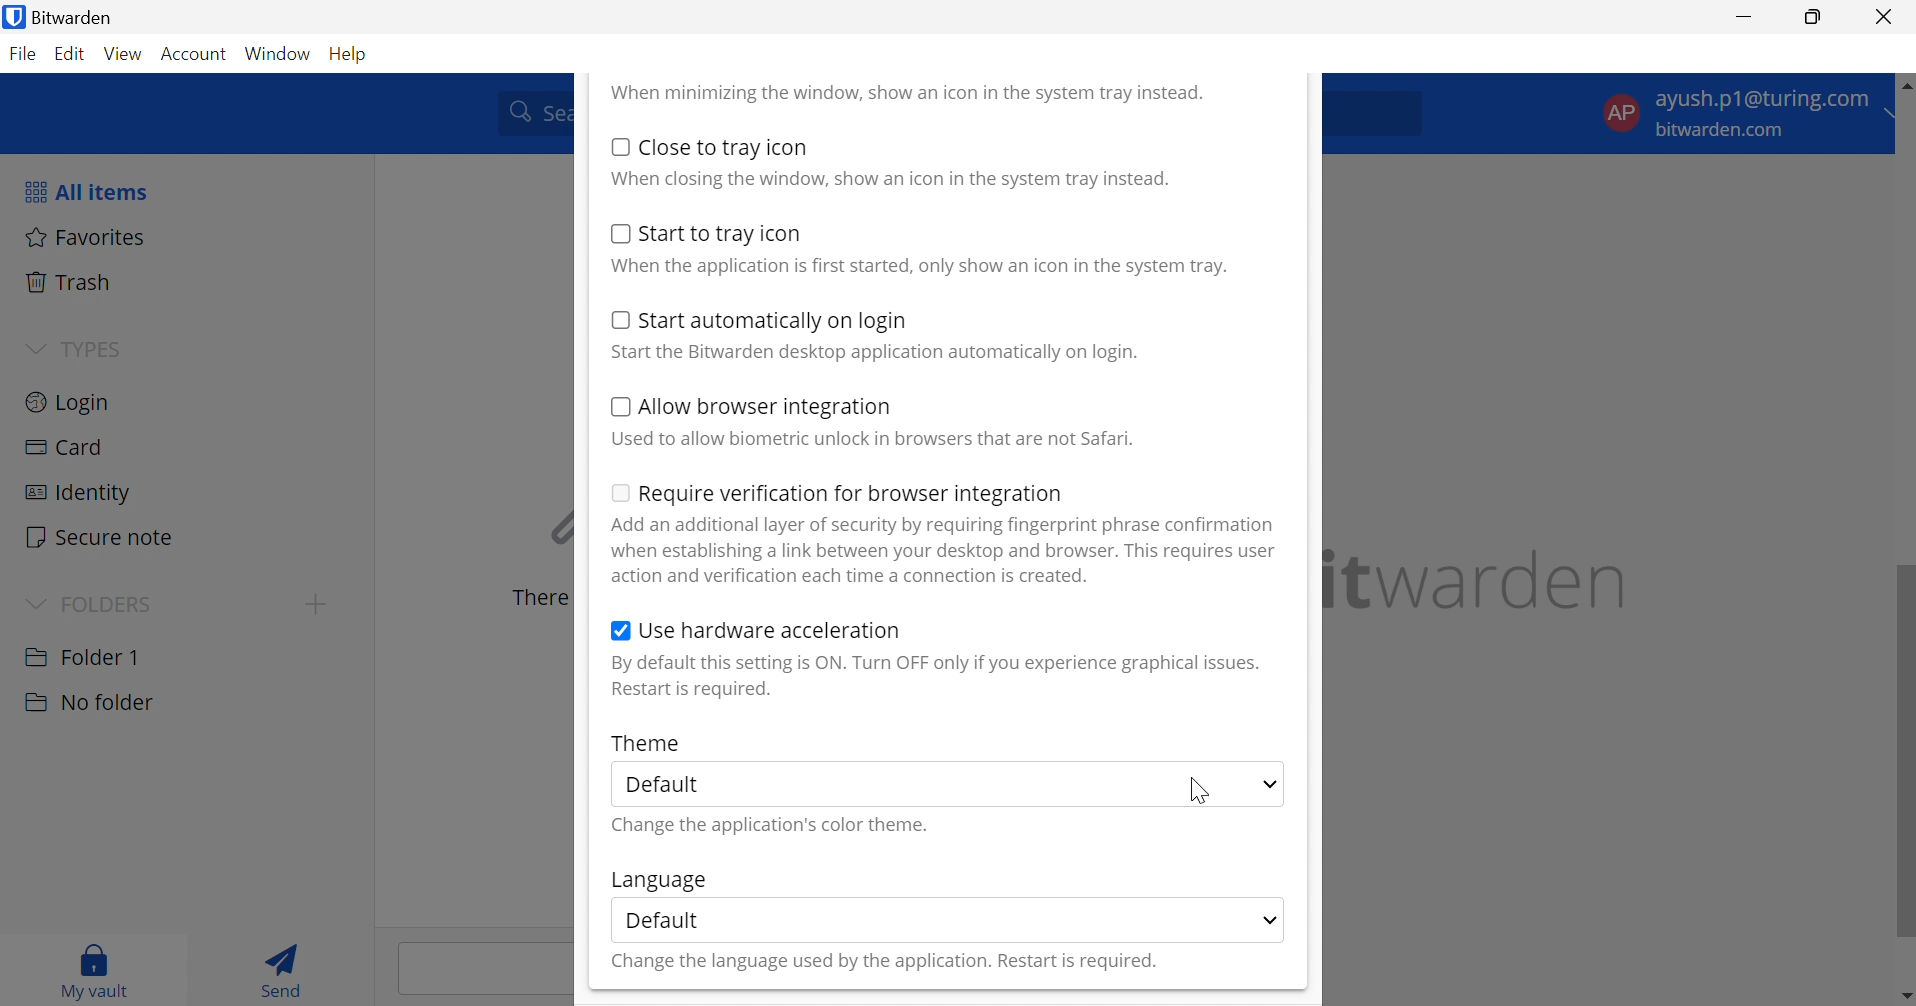 The height and width of the screenshot is (1006, 1916). Describe the element at coordinates (694, 691) in the screenshot. I see `Restart is required.` at that location.